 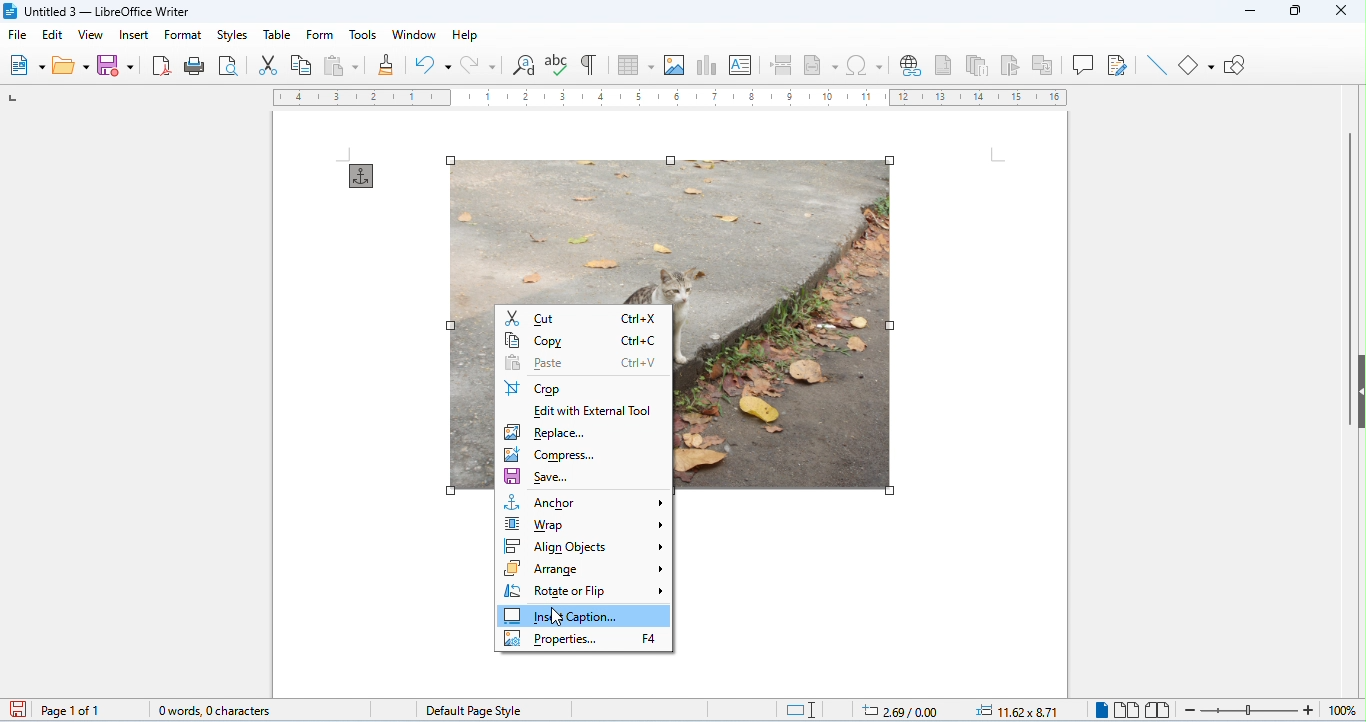 I want to click on tools, so click(x=364, y=33).